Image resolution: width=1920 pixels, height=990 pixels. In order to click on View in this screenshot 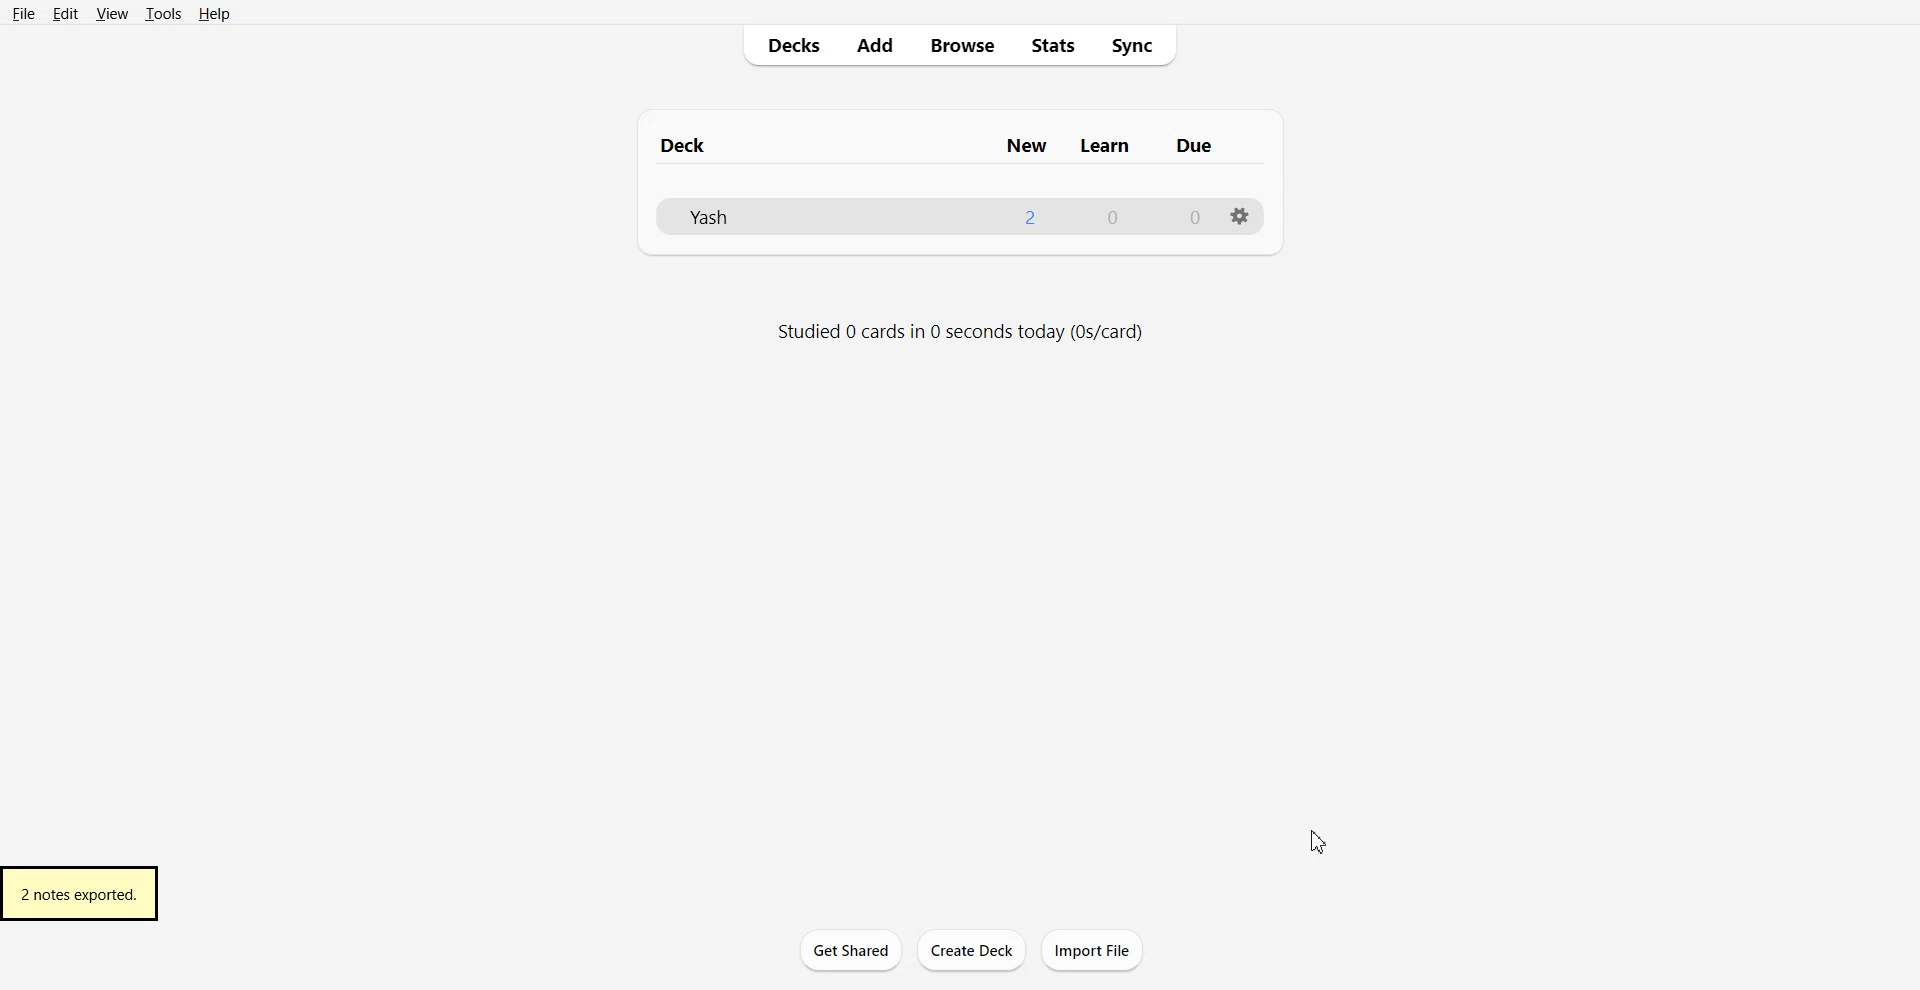, I will do `click(112, 15)`.